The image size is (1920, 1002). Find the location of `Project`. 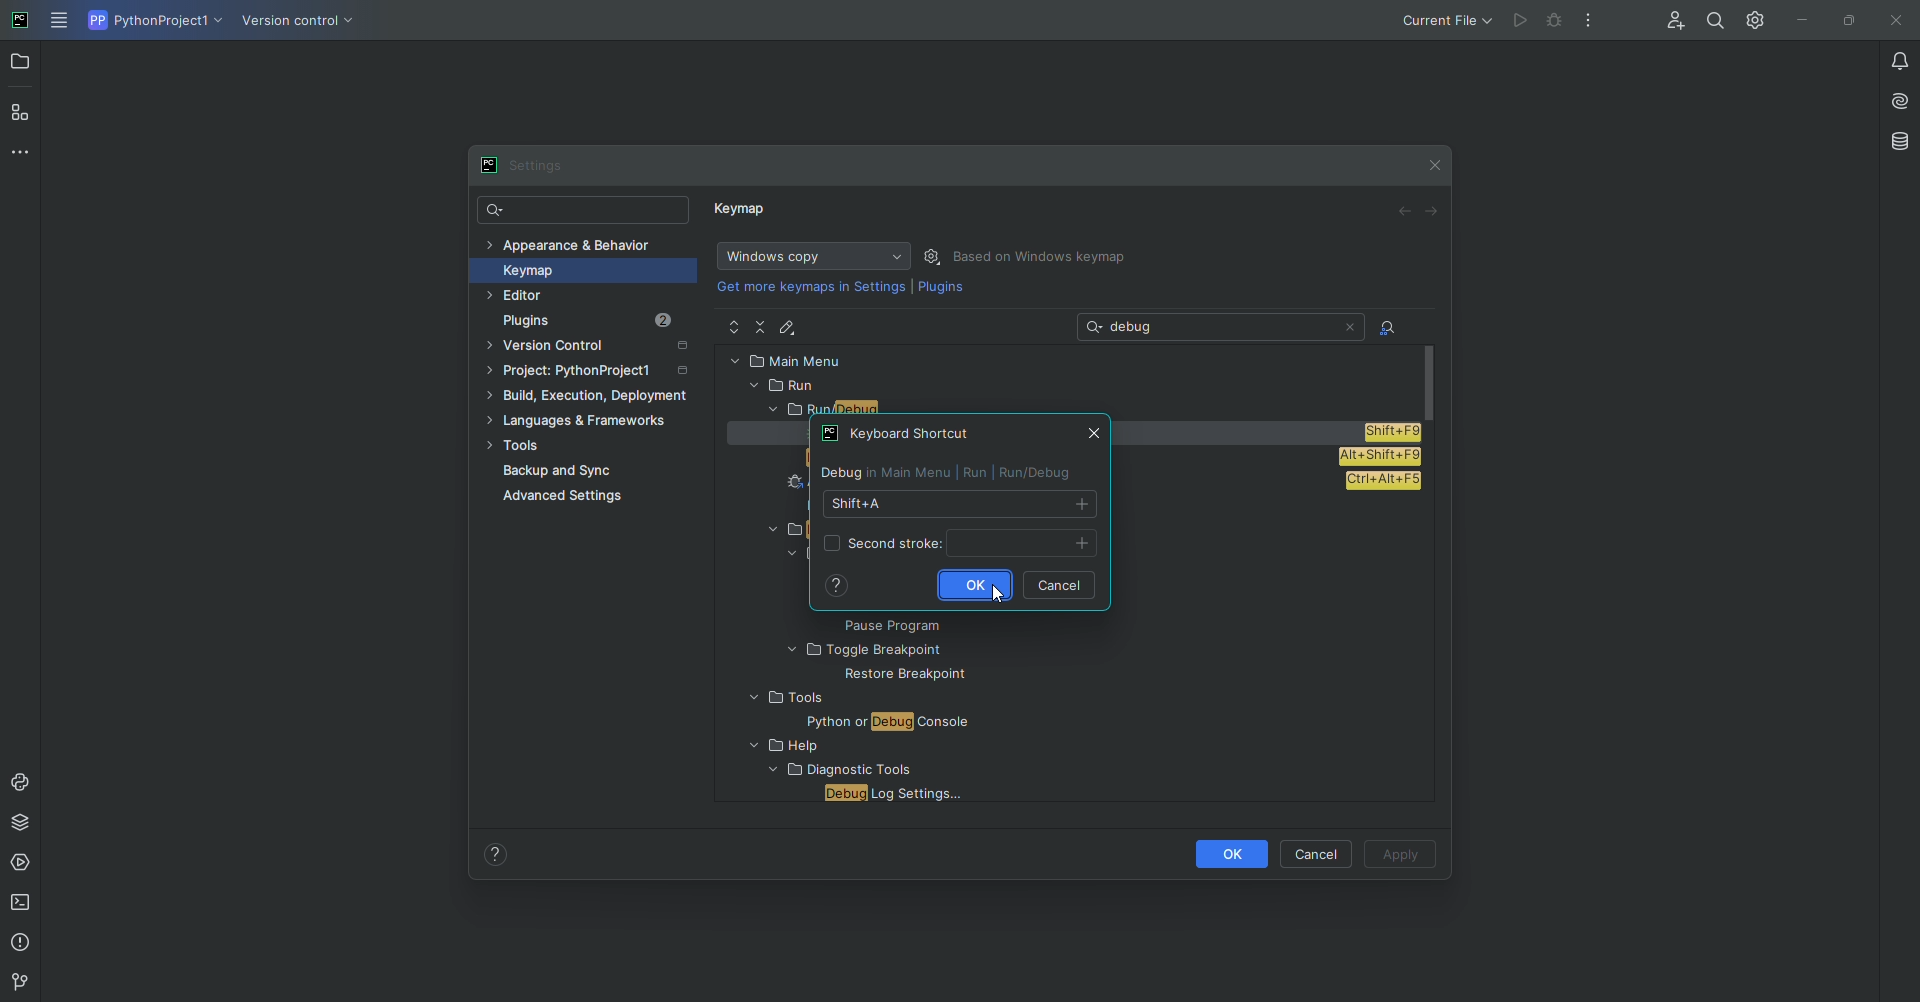

Project is located at coordinates (591, 374).